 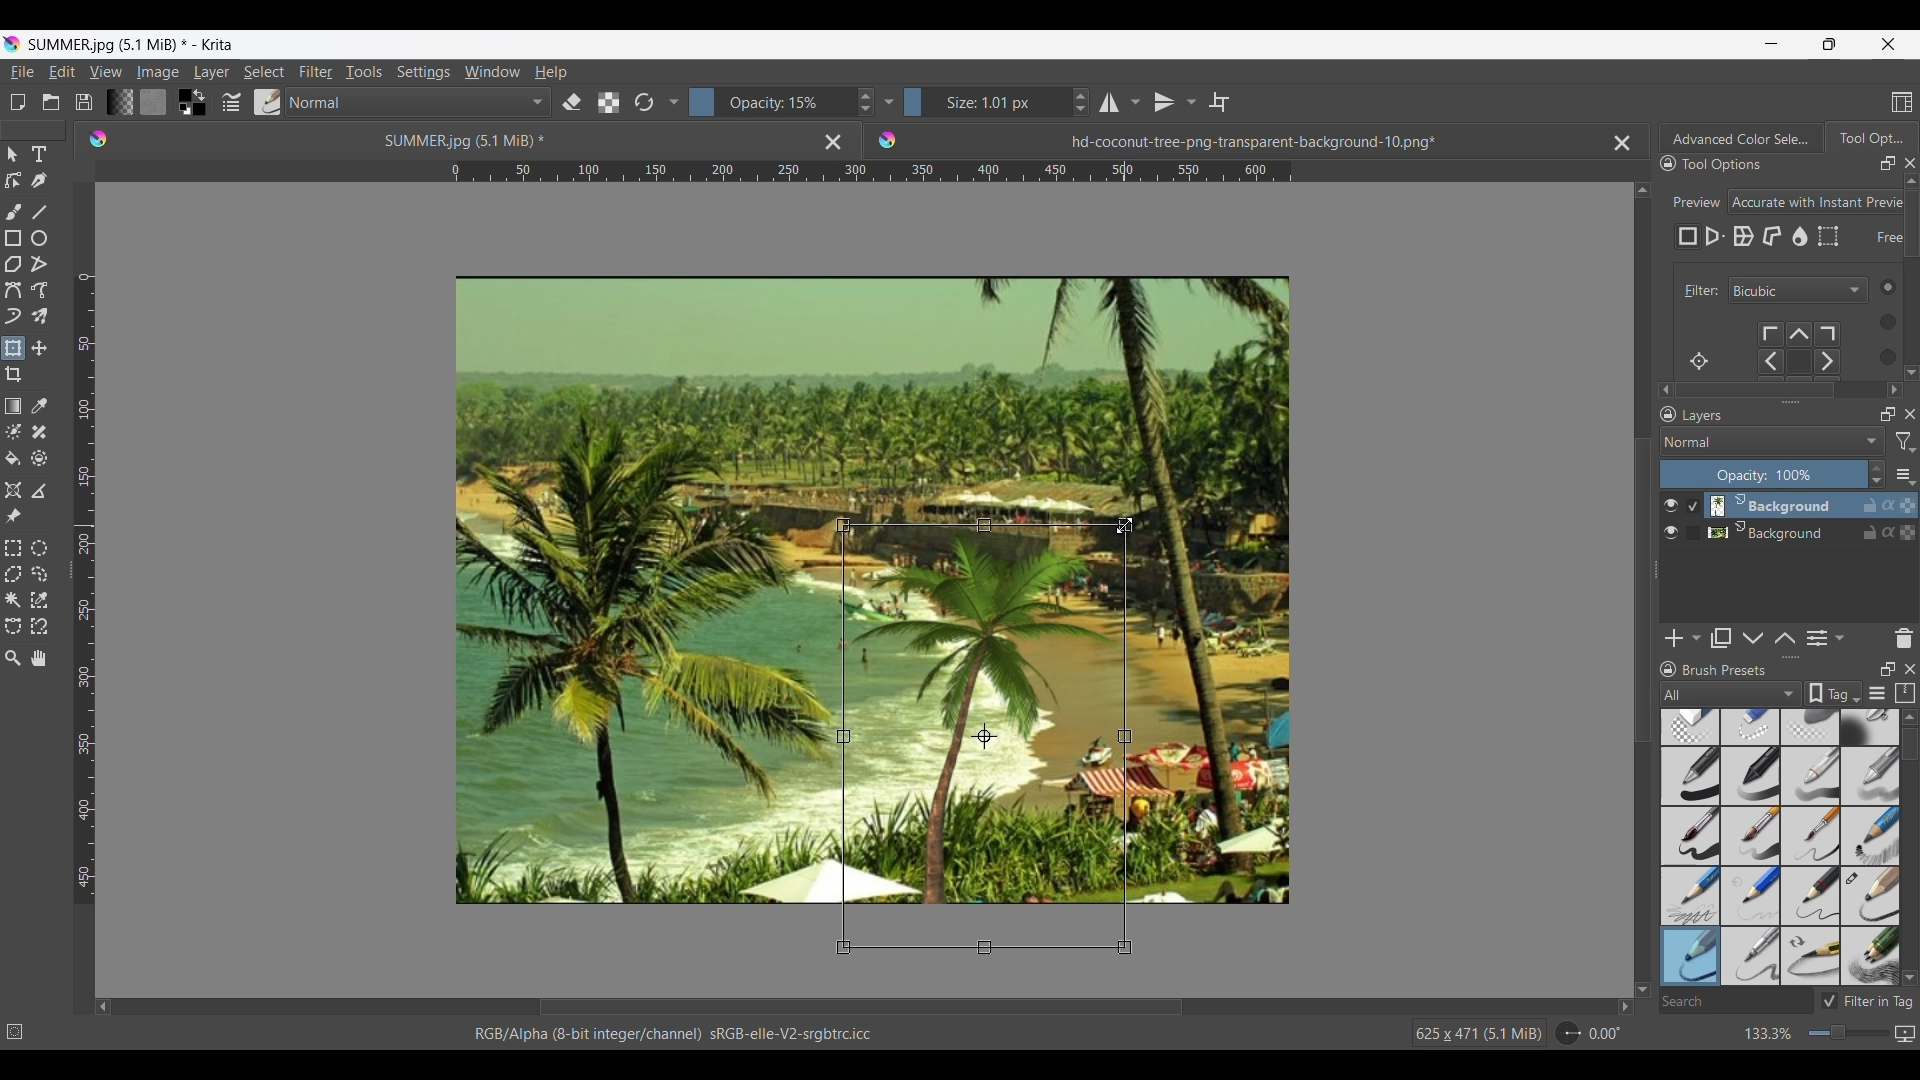 I want to click on Bicubic, so click(x=1798, y=291).